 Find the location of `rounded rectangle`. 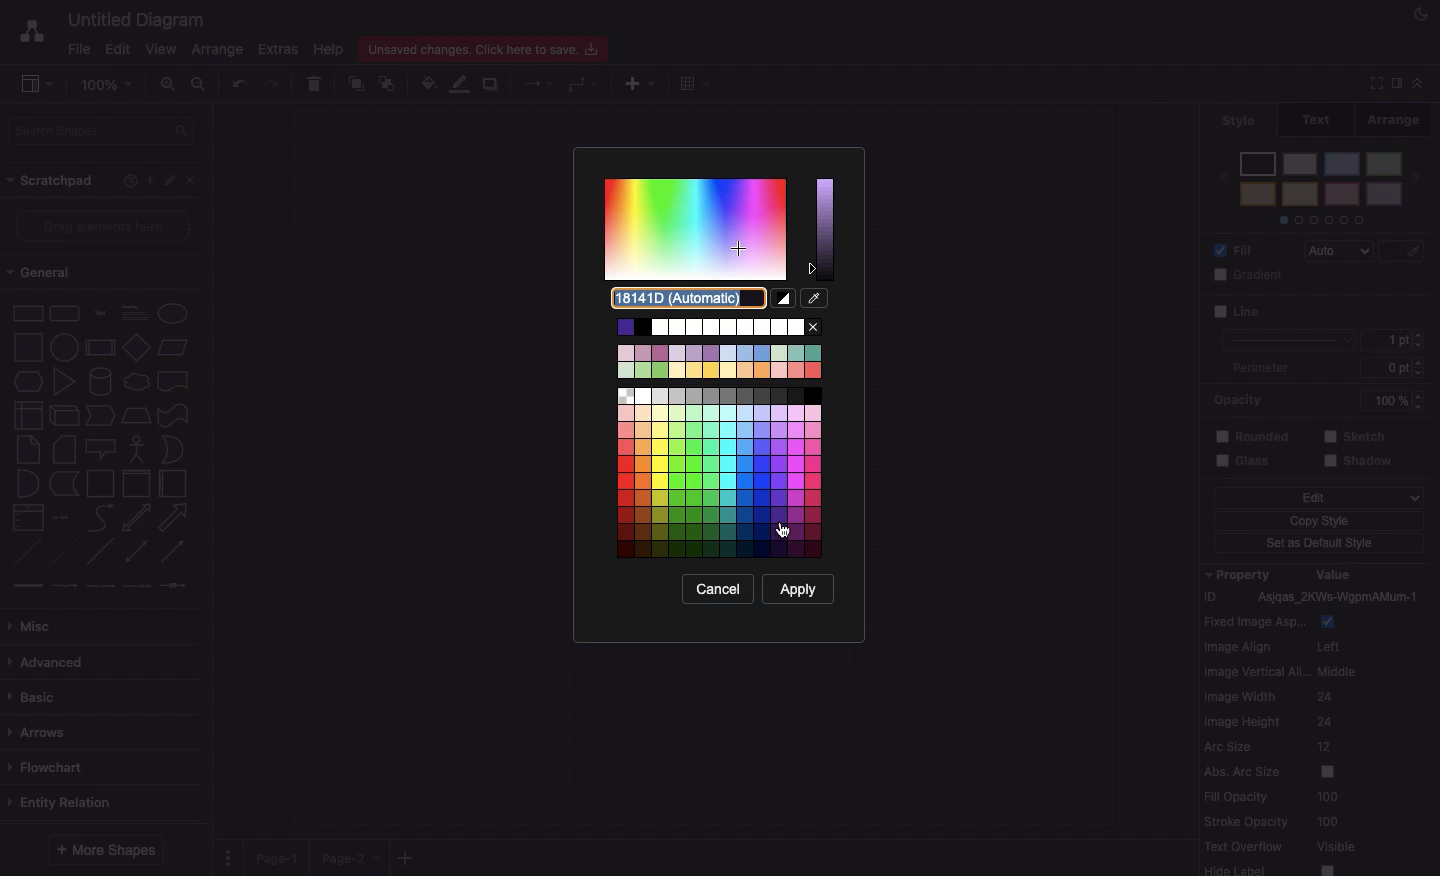

rounded rectangle is located at coordinates (63, 311).